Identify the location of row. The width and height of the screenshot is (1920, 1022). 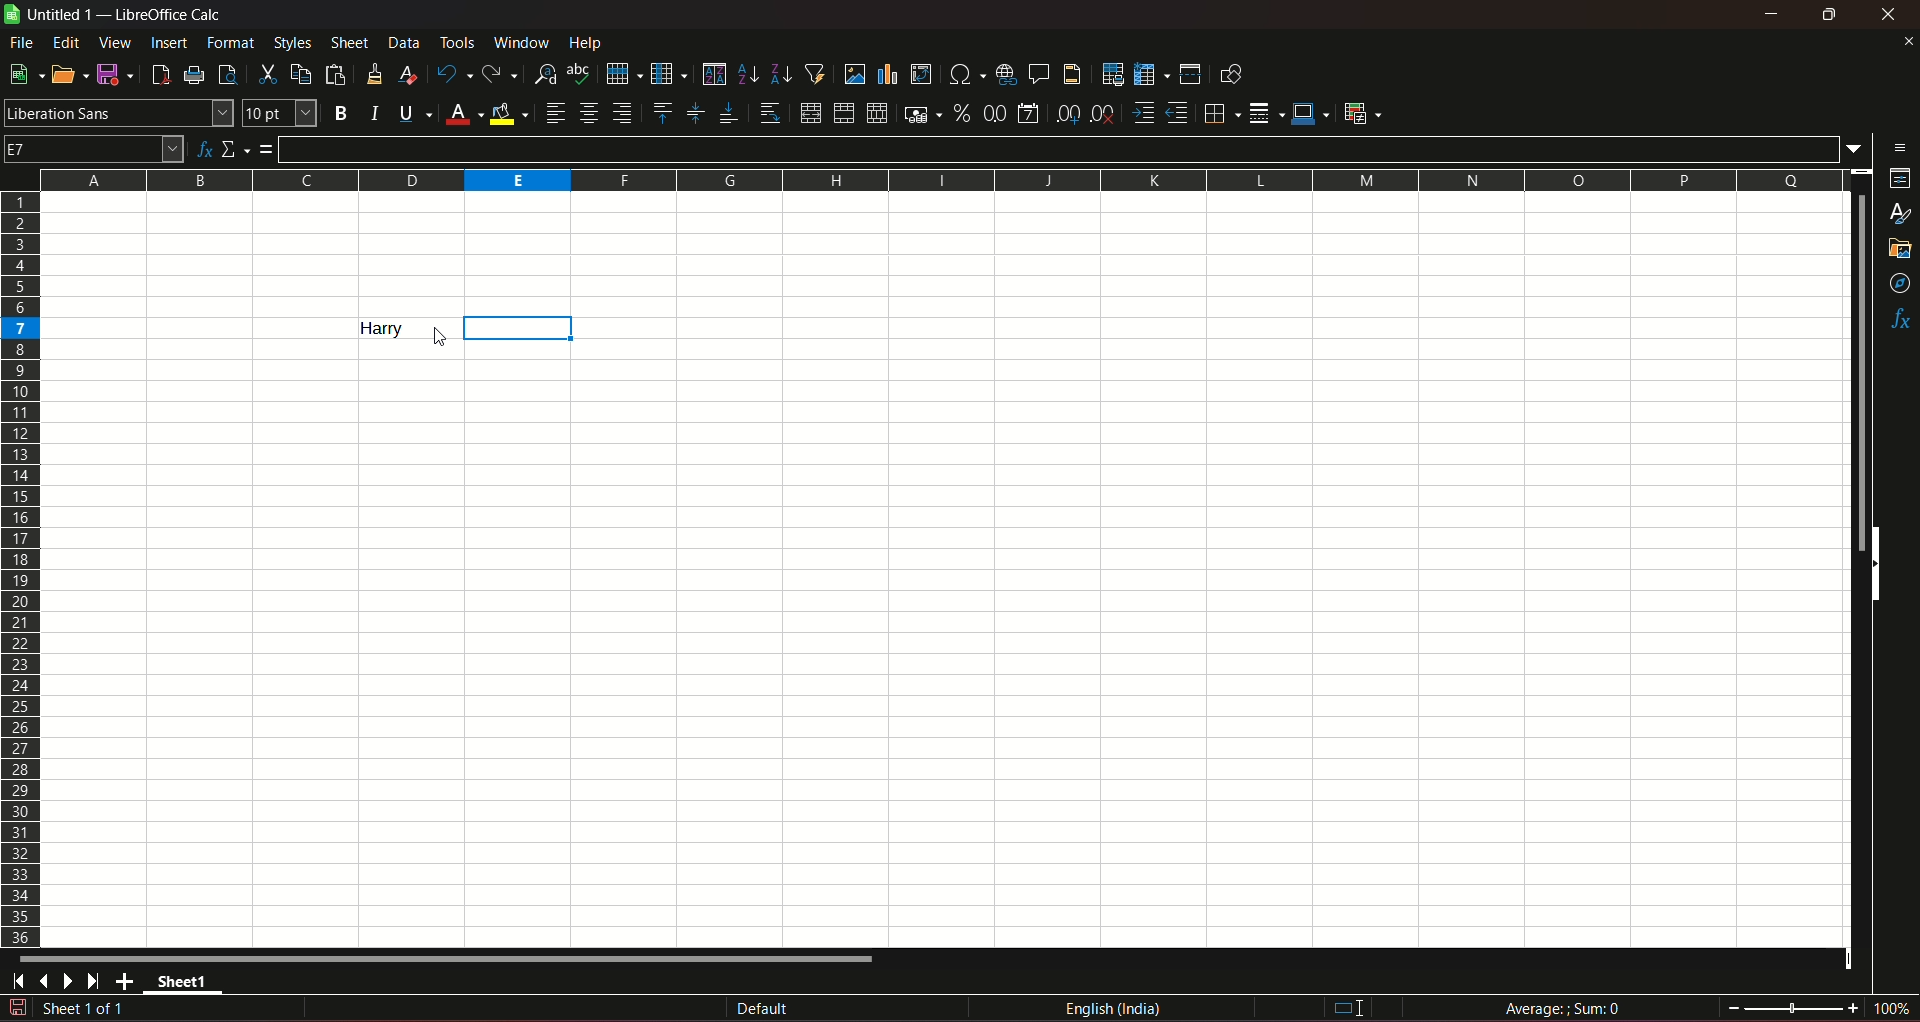
(619, 72).